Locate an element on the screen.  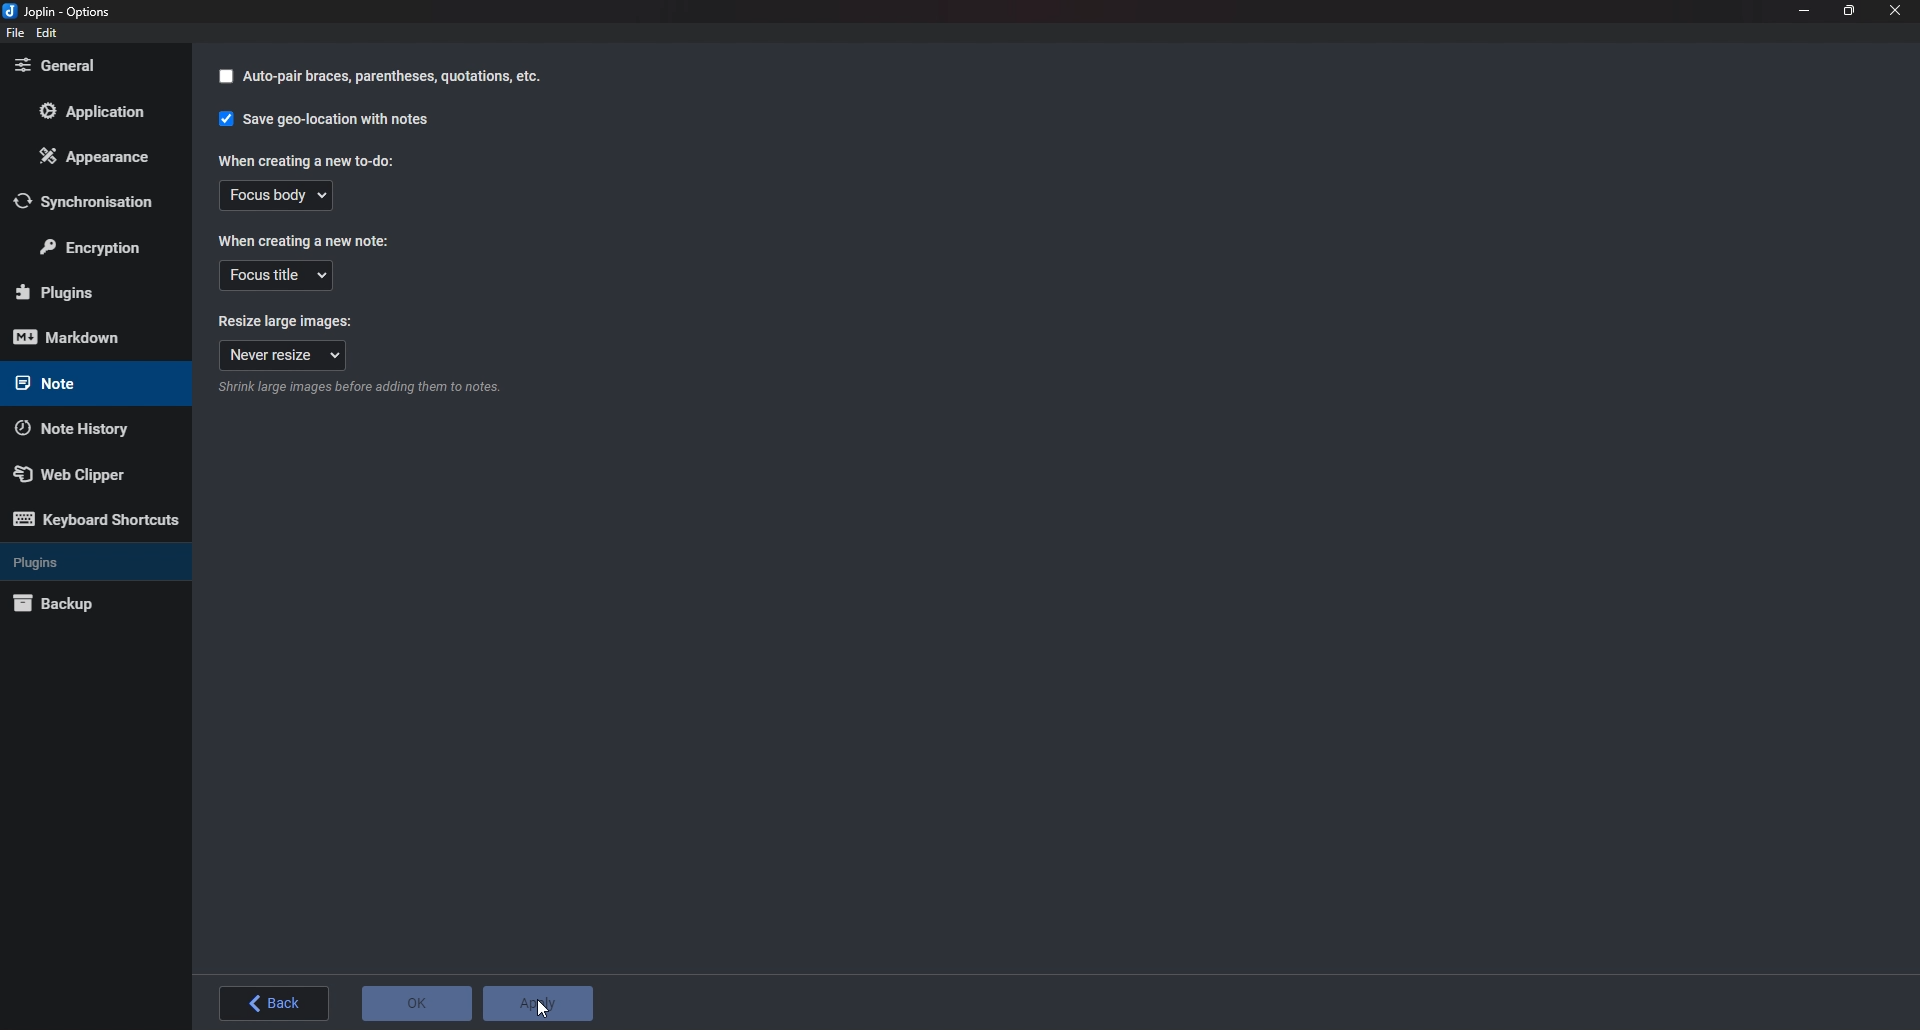
ok is located at coordinates (416, 1004).